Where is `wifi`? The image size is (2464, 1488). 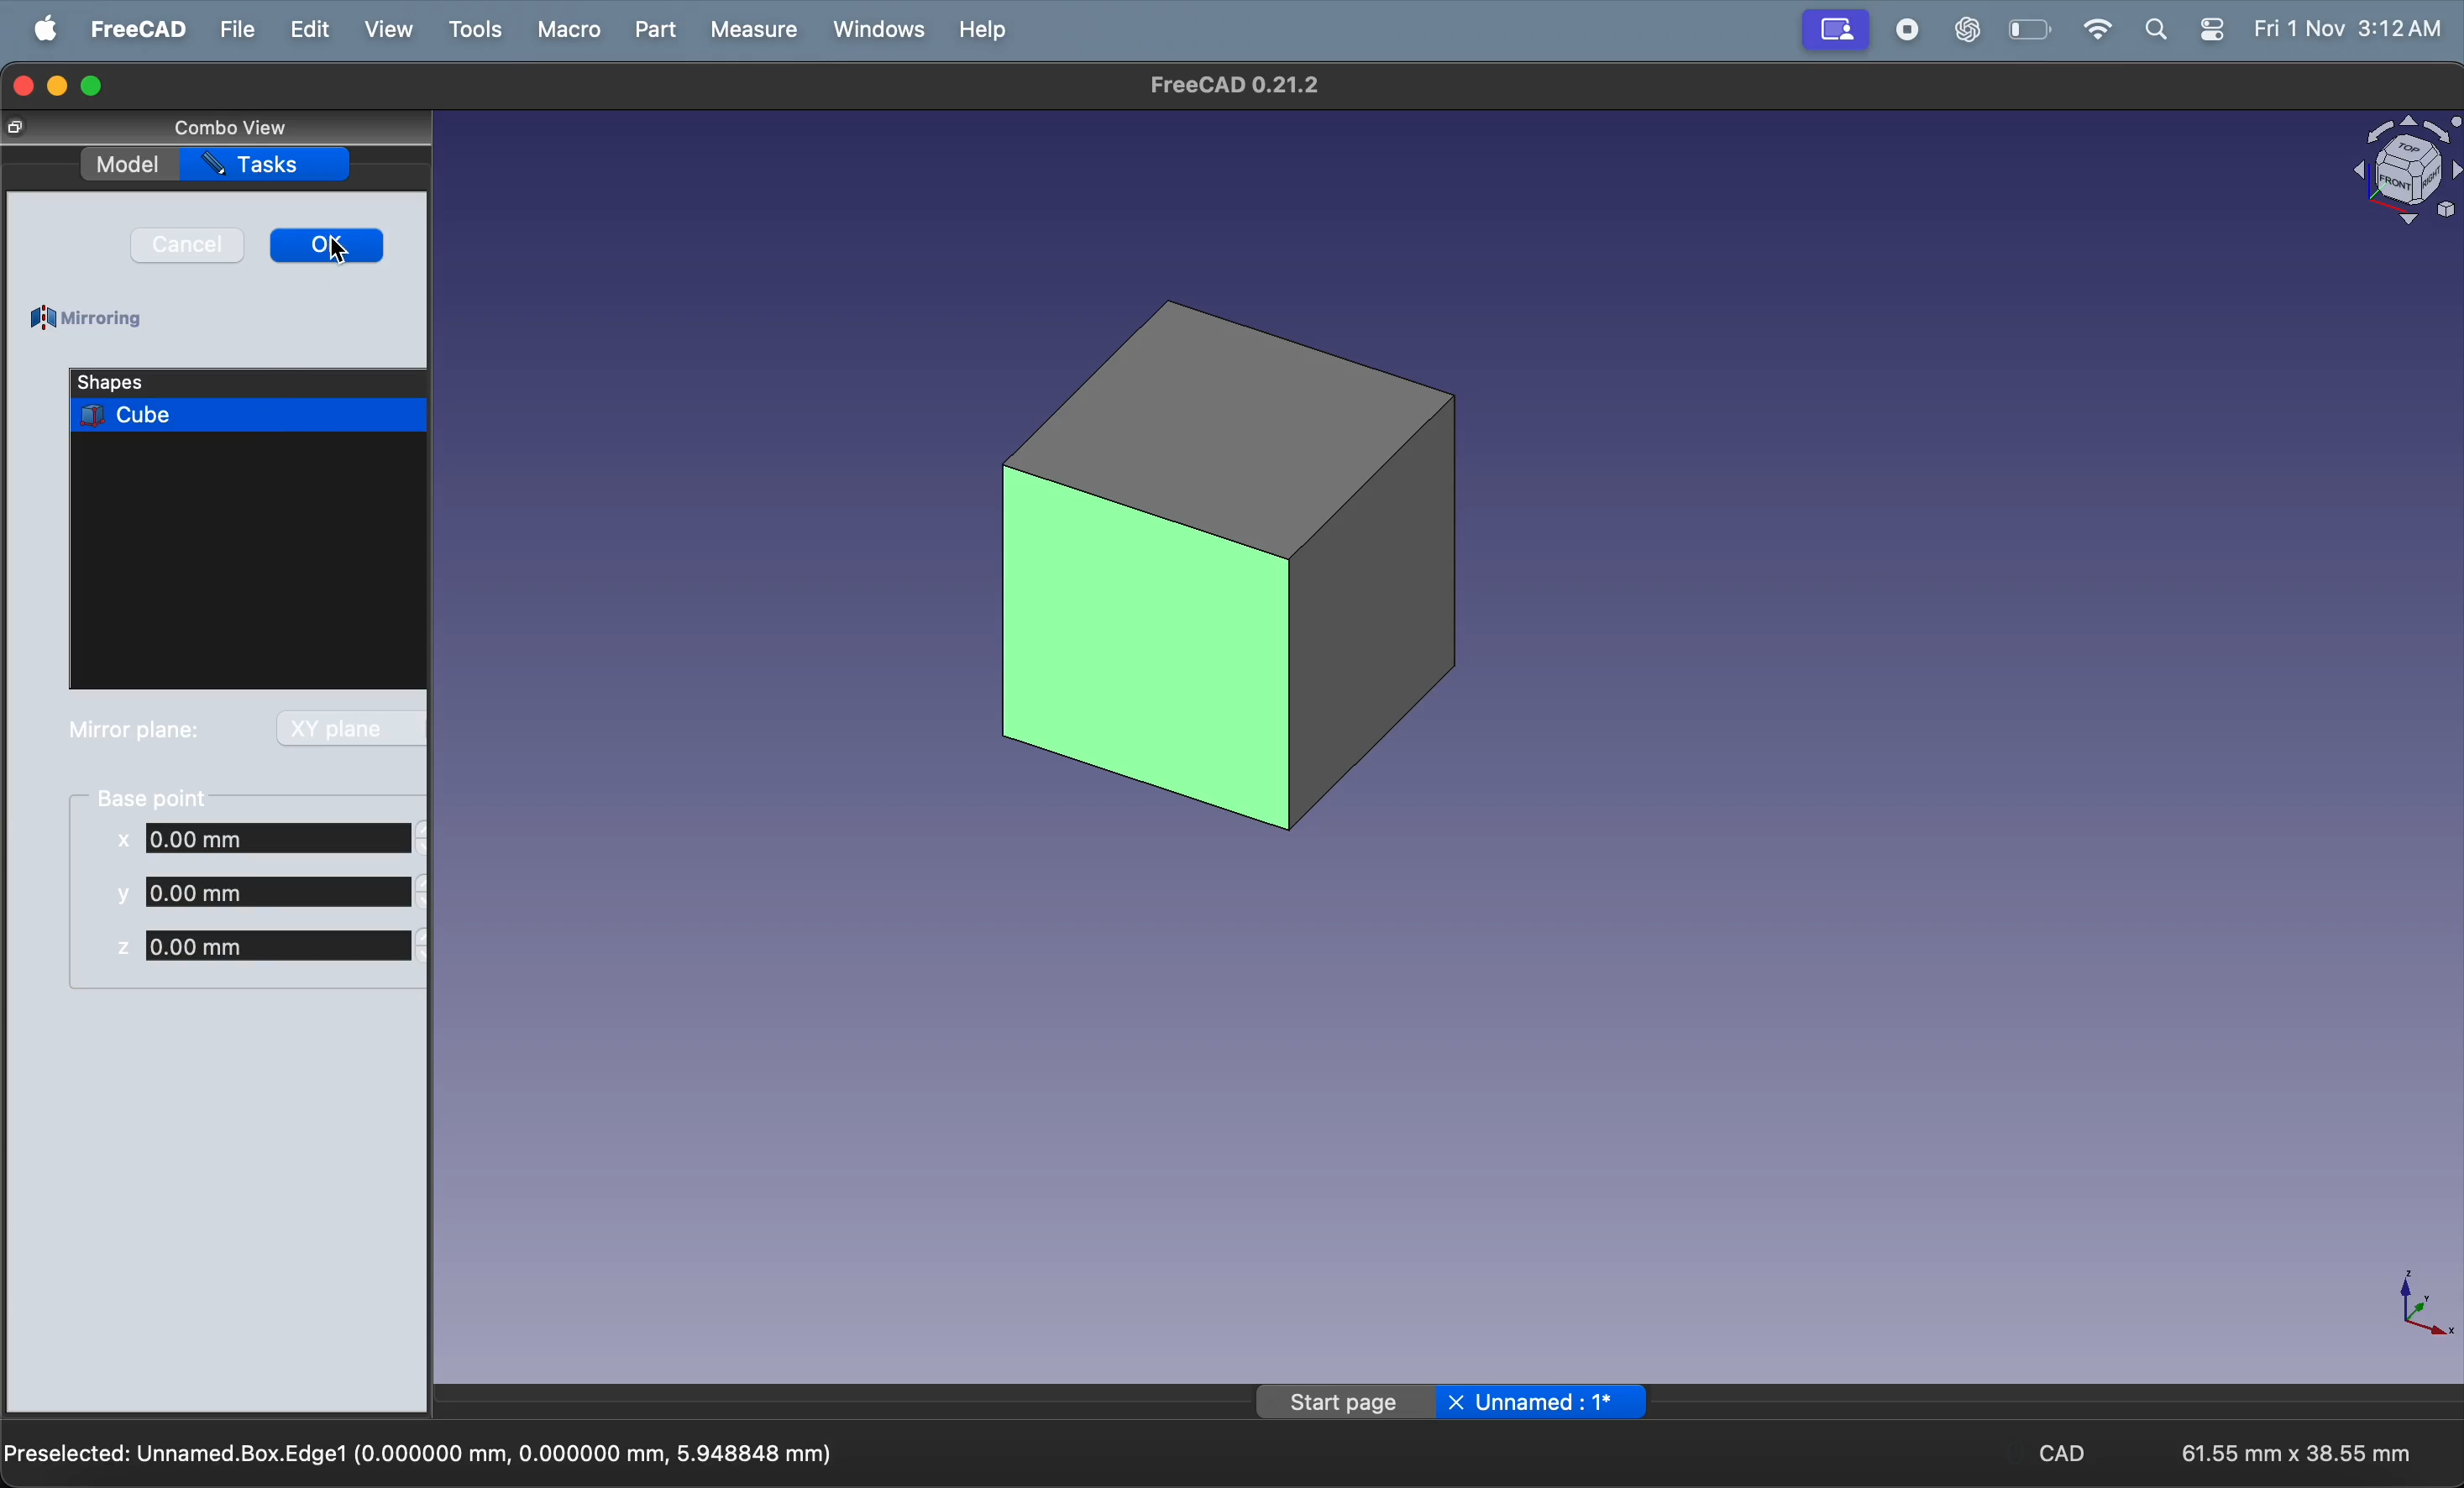
wifi is located at coordinates (2089, 28).